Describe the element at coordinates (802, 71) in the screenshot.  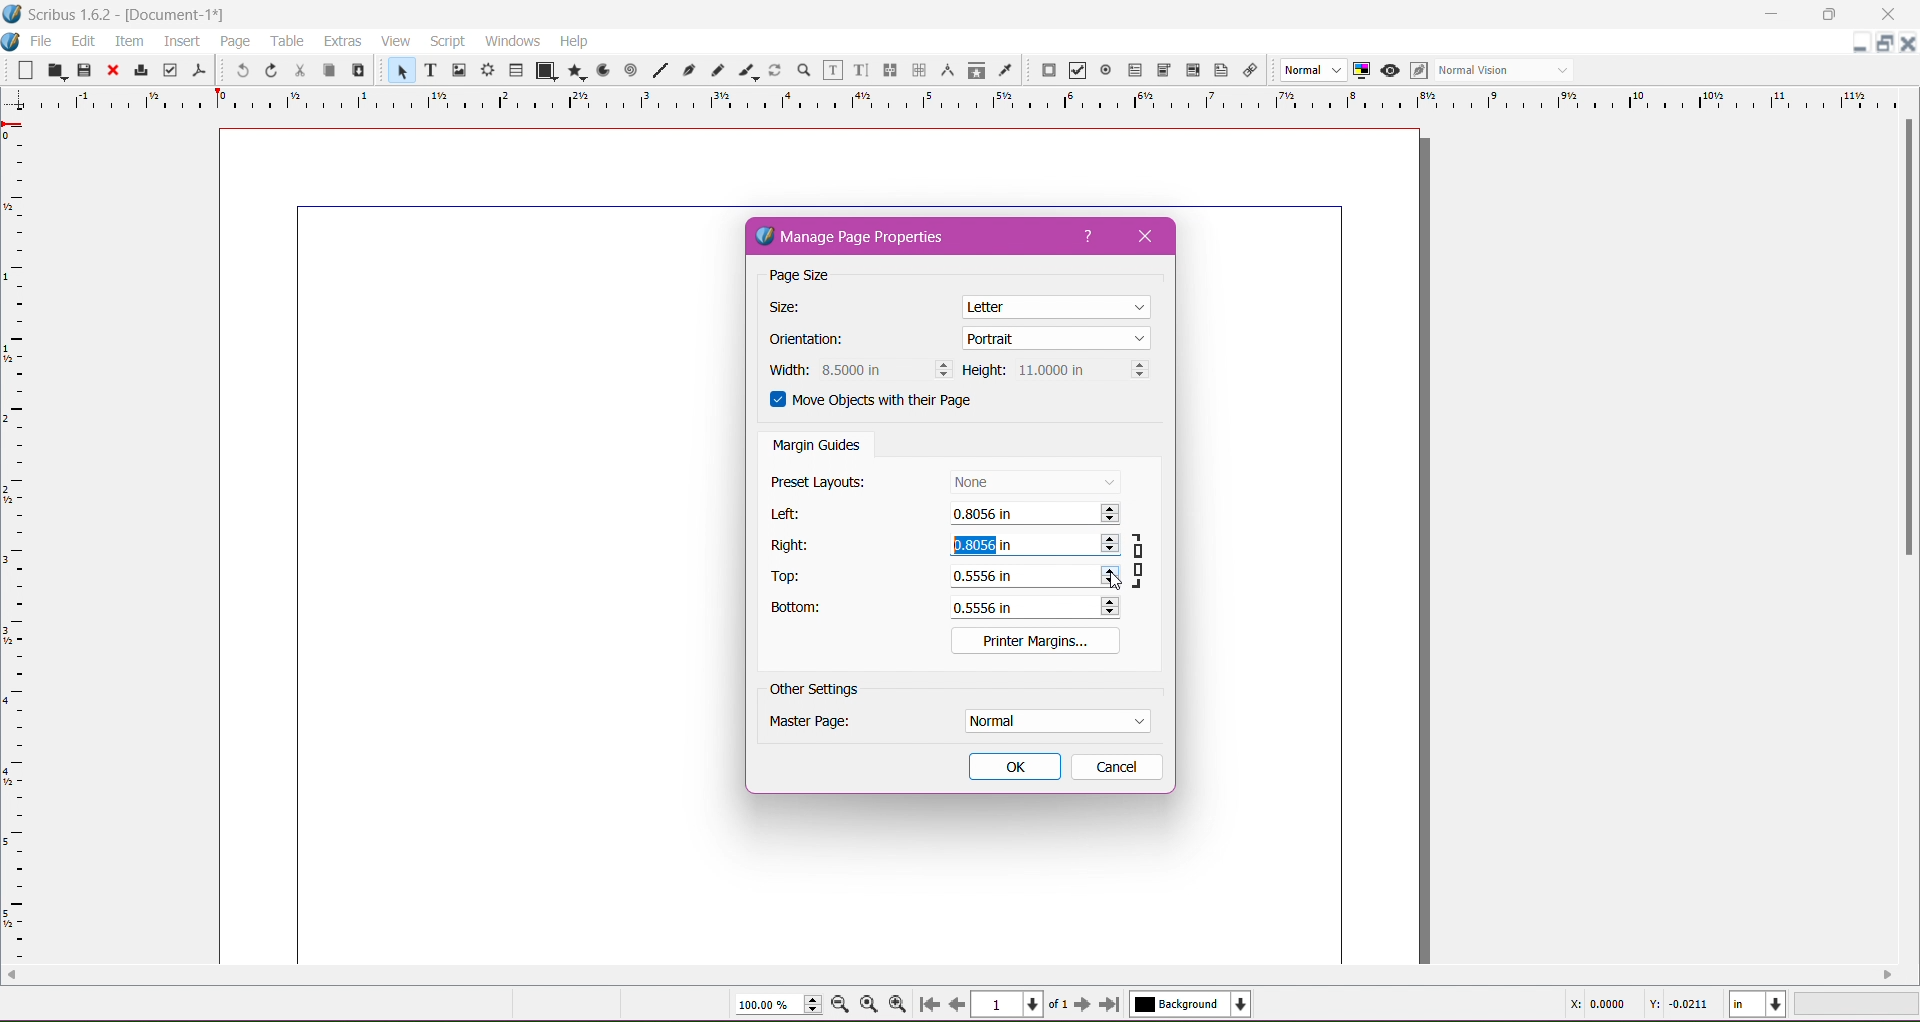
I see `Zoom In or Out` at that location.